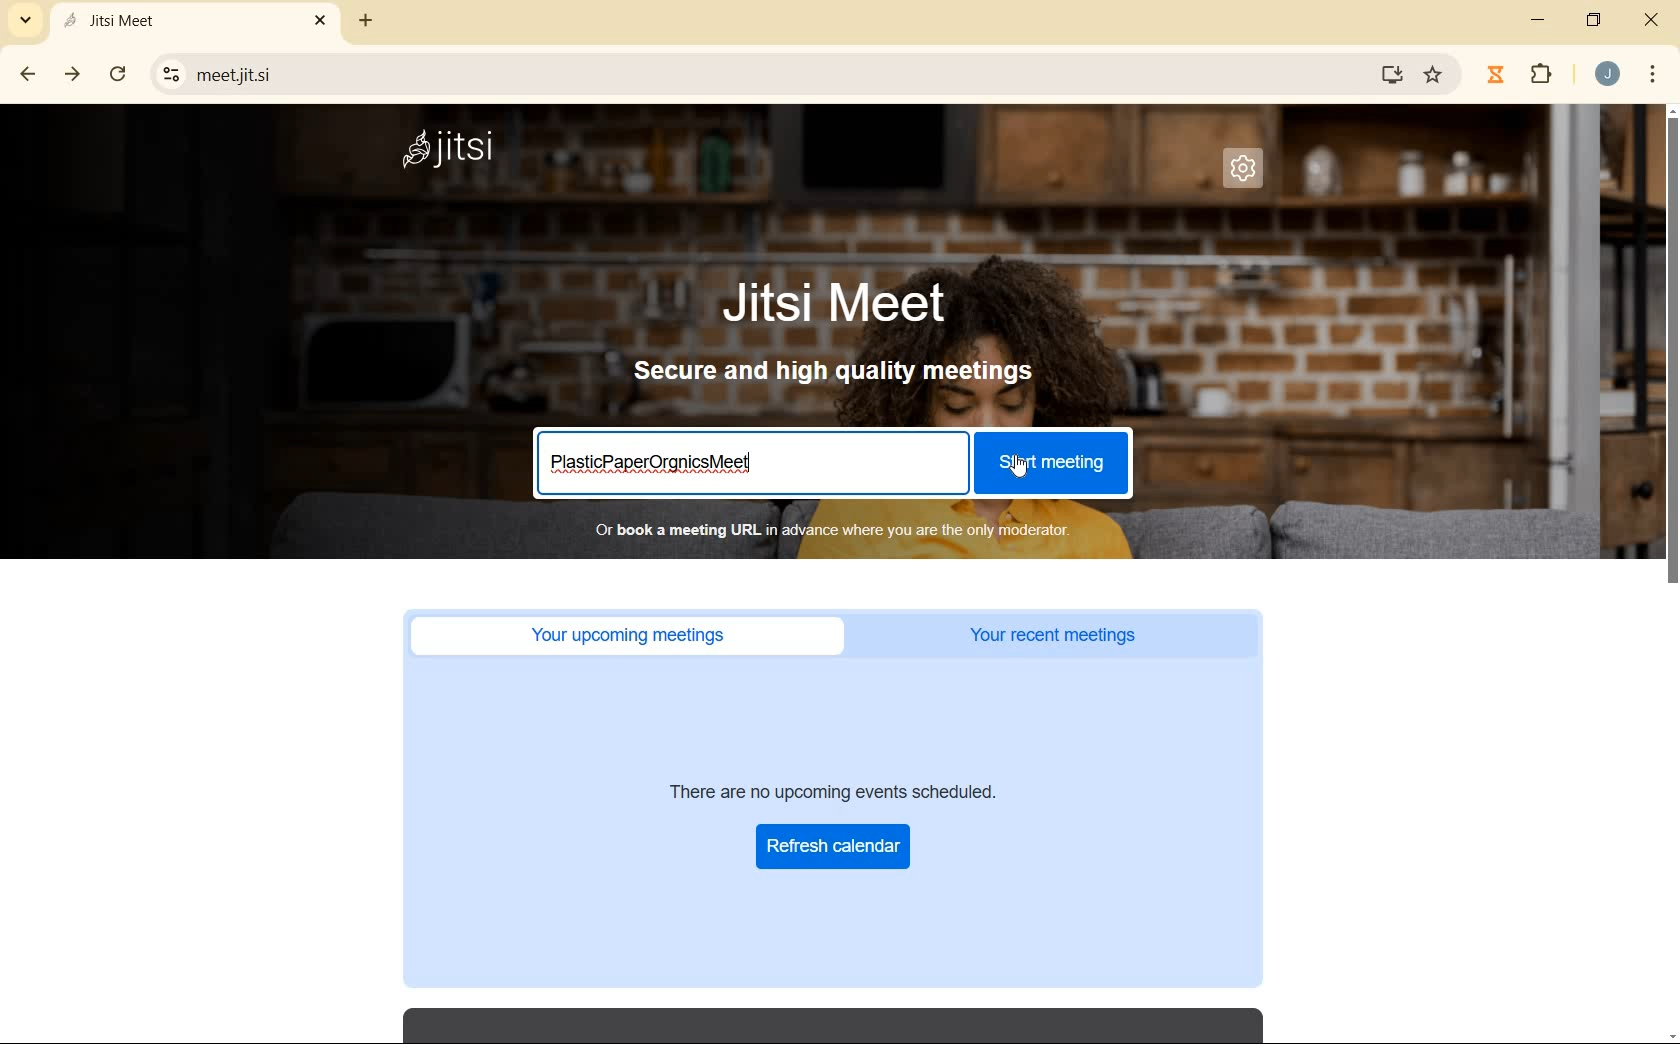 This screenshot has height=1044, width=1680. I want to click on There are no upcoming events scheduled, so click(865, 790).